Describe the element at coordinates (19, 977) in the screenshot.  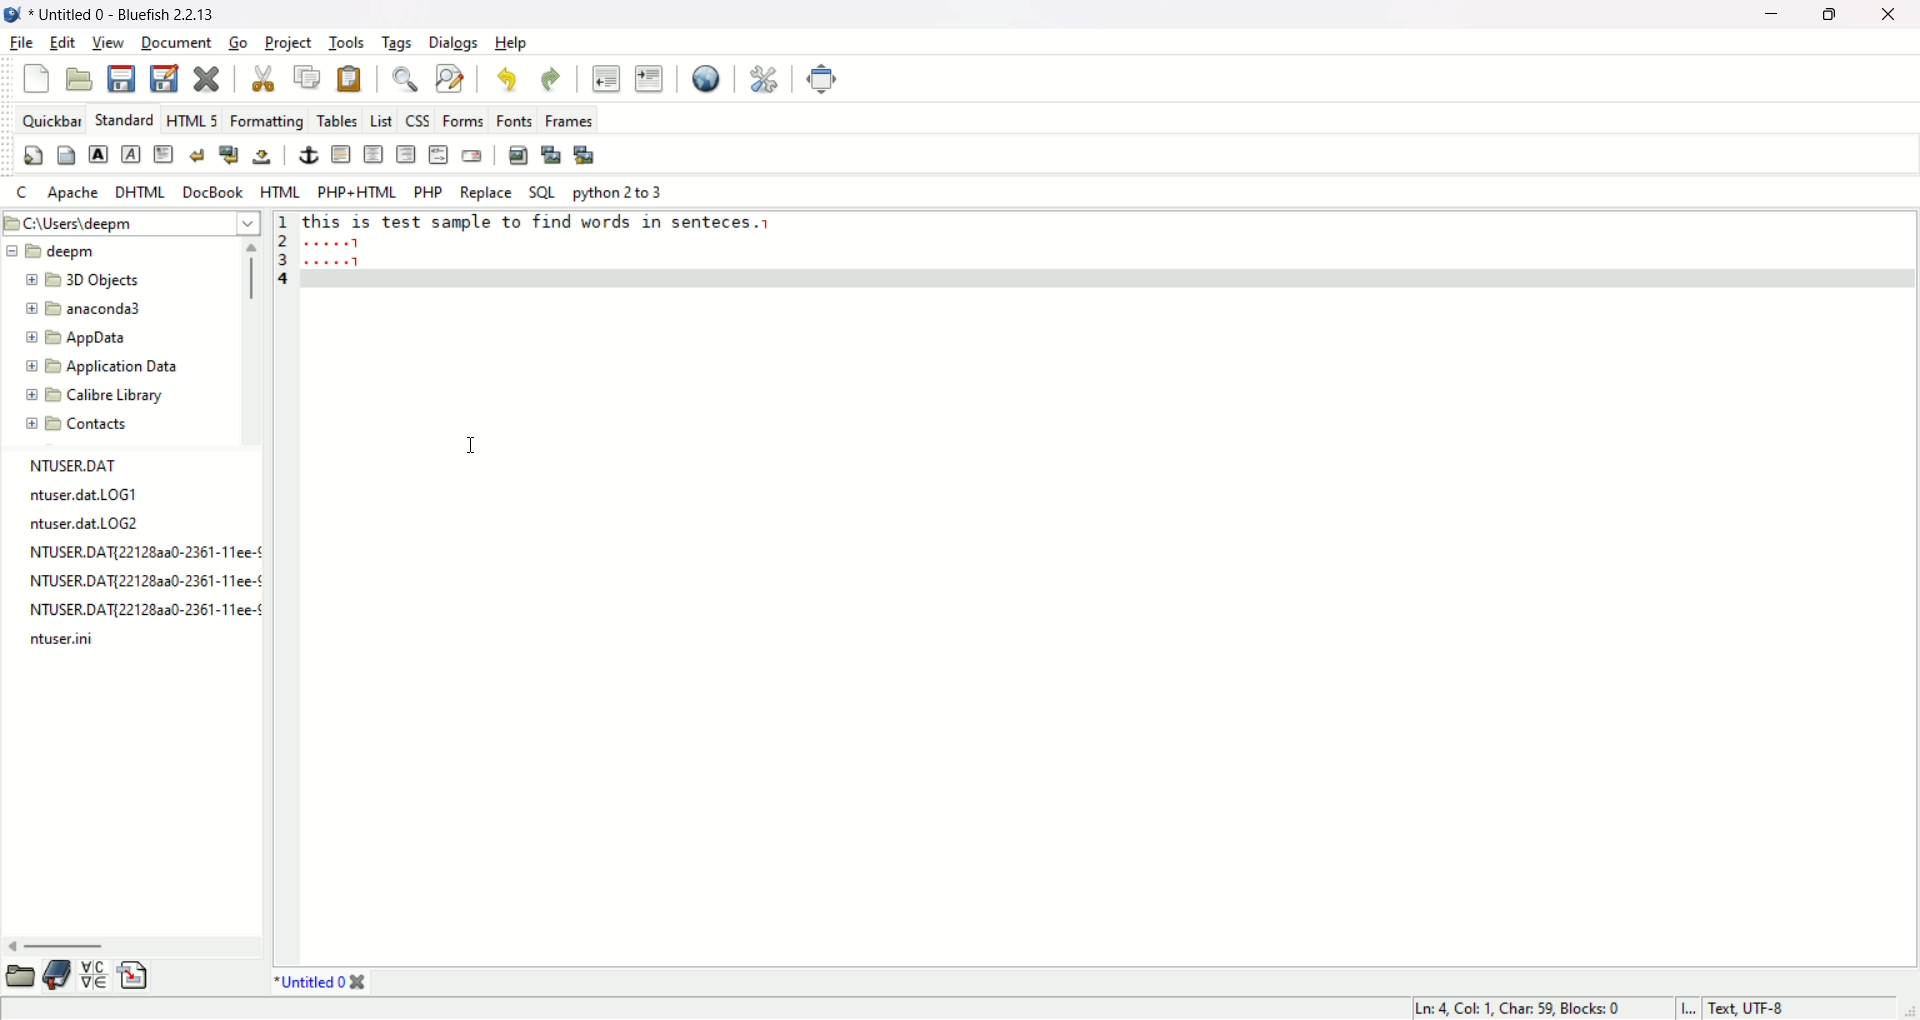
I see `file explorer` at that location.